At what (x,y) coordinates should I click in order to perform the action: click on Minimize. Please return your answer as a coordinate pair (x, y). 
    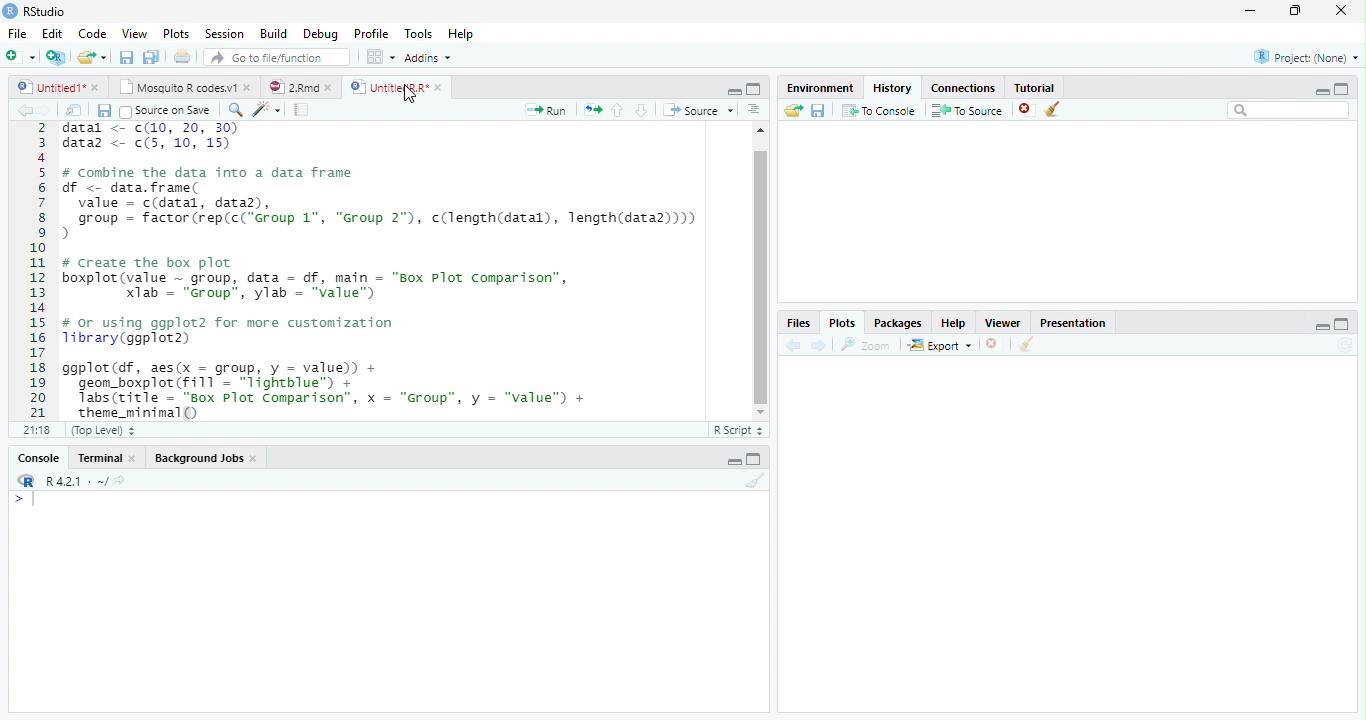
    Looking at the image, I should click on (733, 462).